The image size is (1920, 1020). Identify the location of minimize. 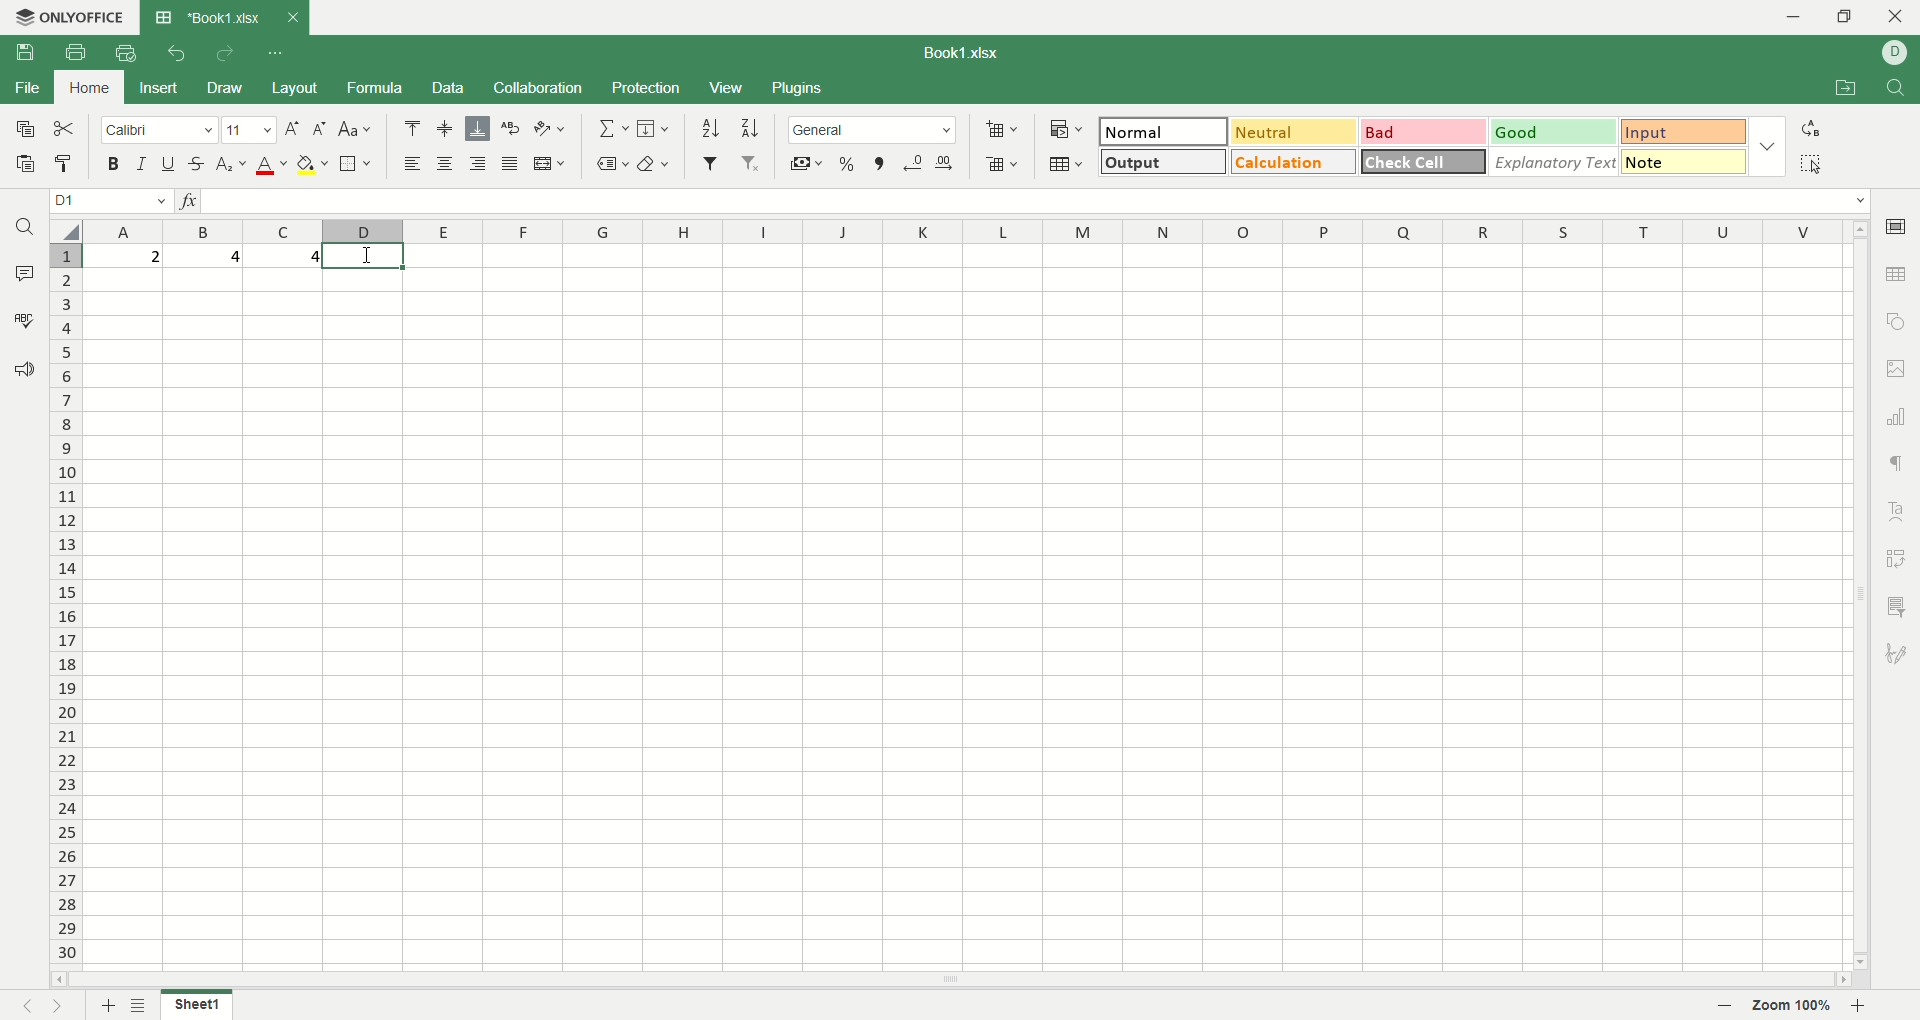
(1792, 17).